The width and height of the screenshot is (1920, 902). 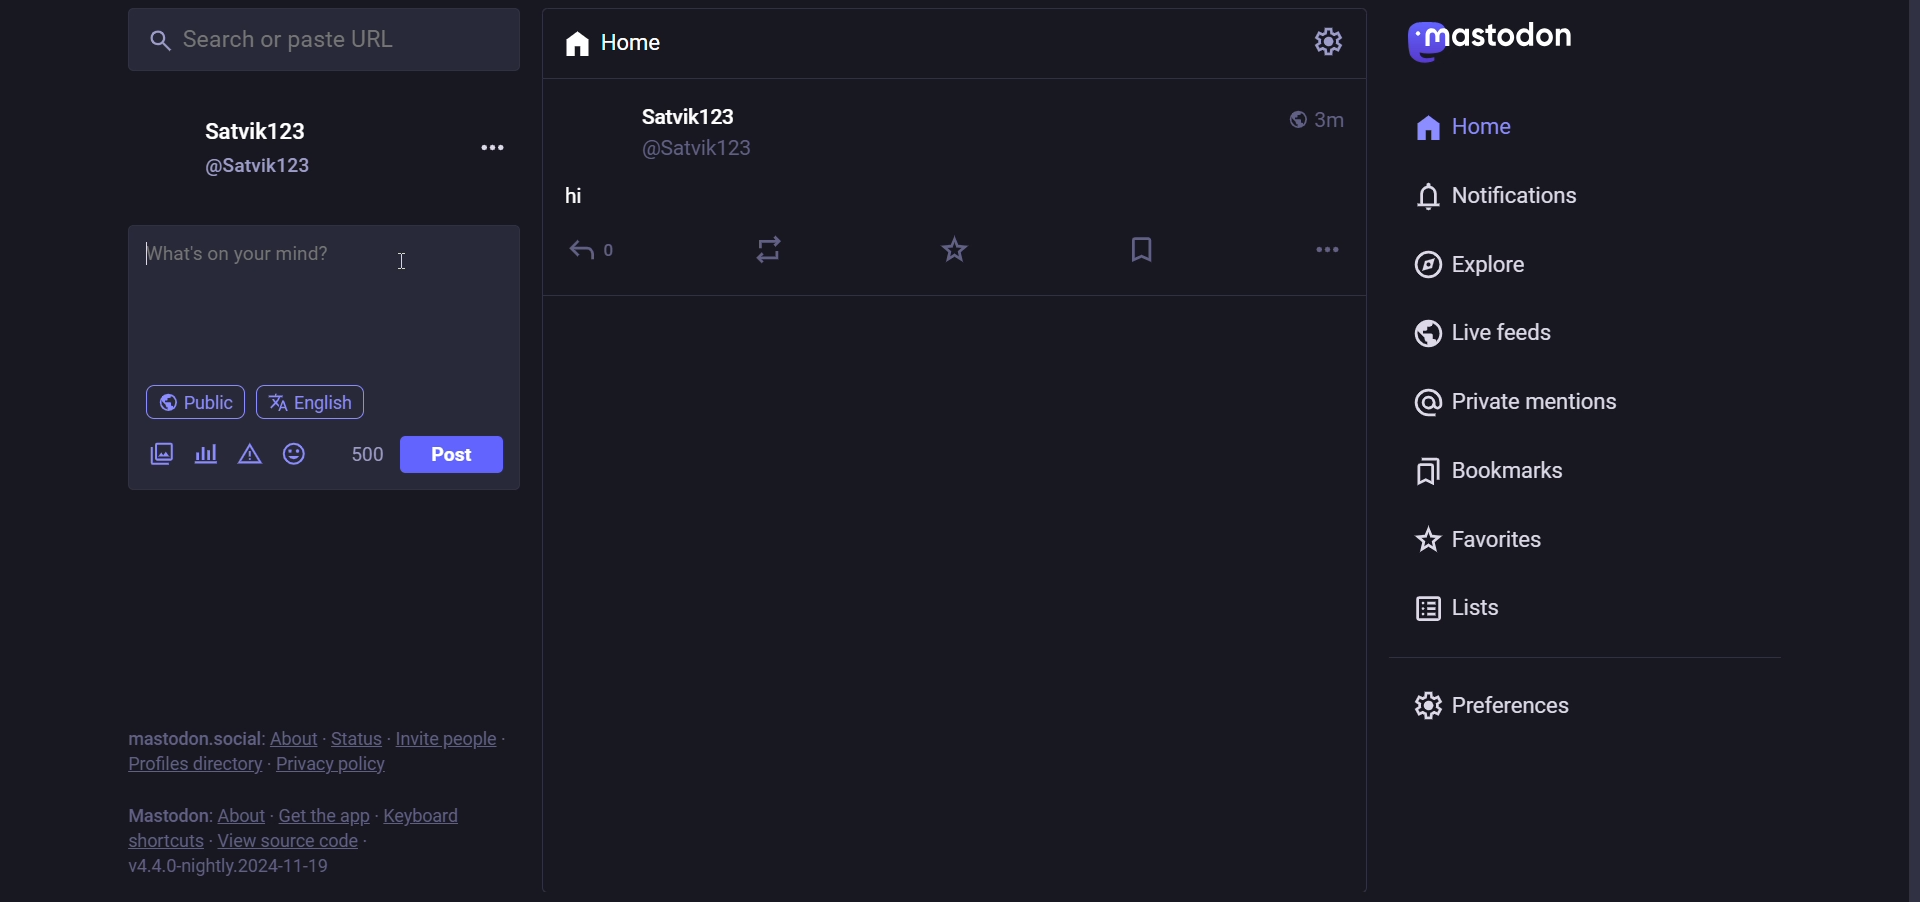 What do you see at coordinates (1493, 701) in the screenshot?
I see `preferences` at bounding box center [1493, 701].